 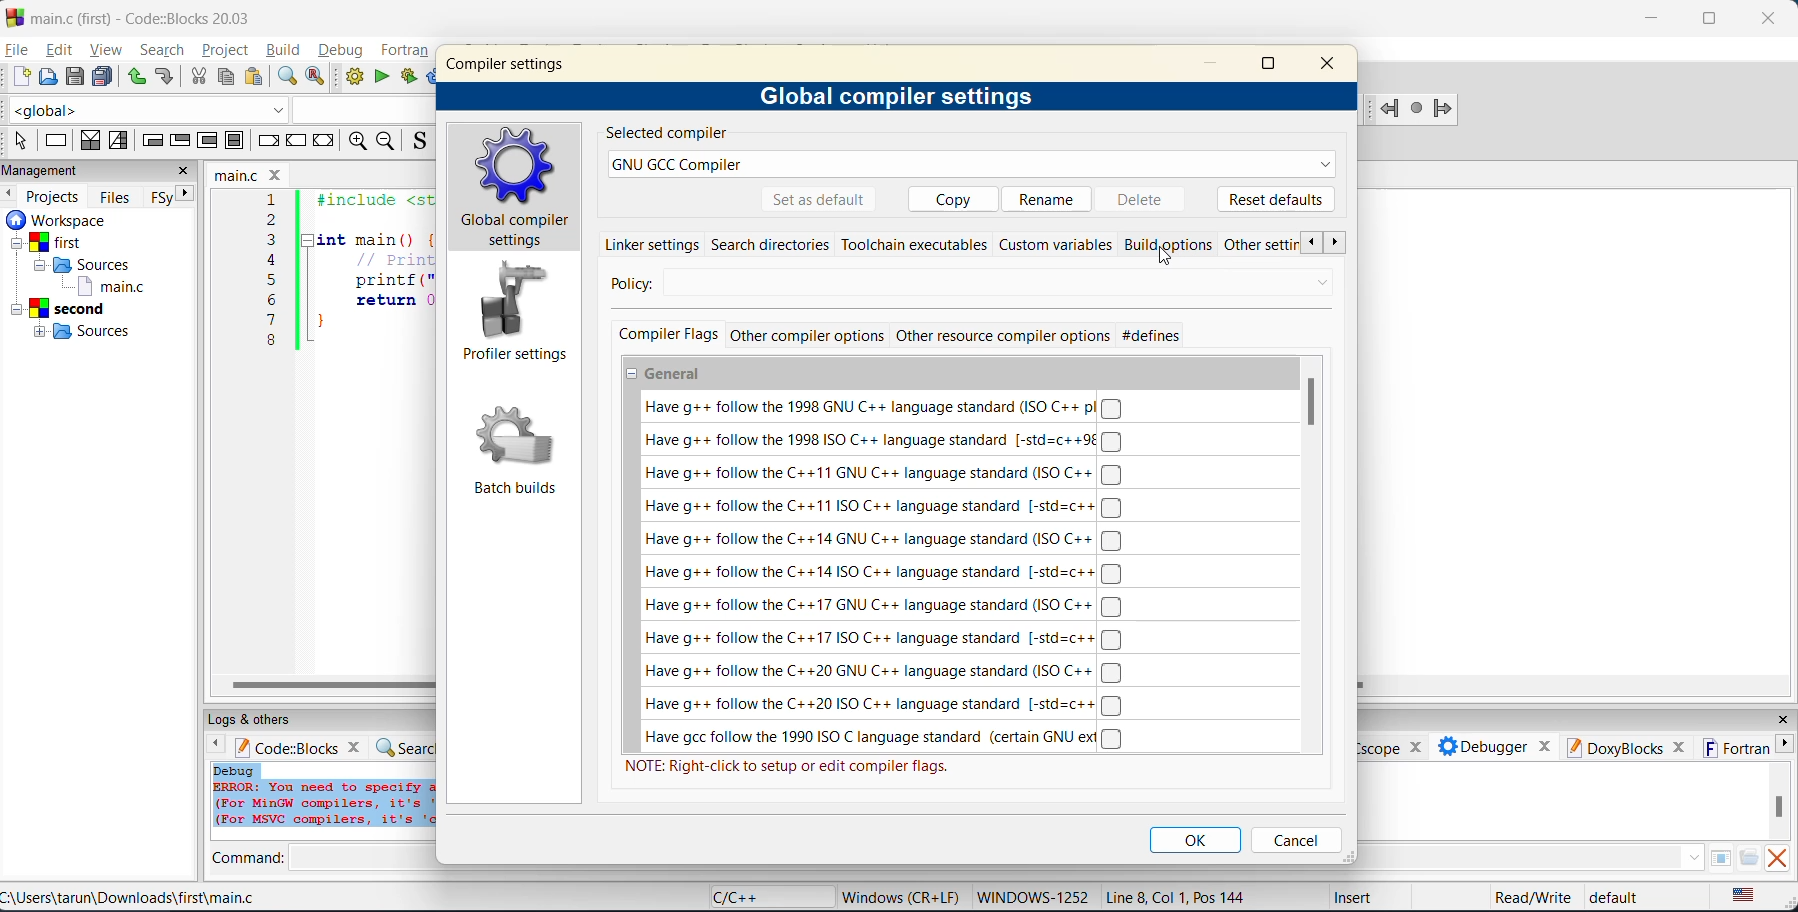 What do you see at coordinates (90, 142) in the screenshot?
I see `decision` at bounding box center [90, 142].